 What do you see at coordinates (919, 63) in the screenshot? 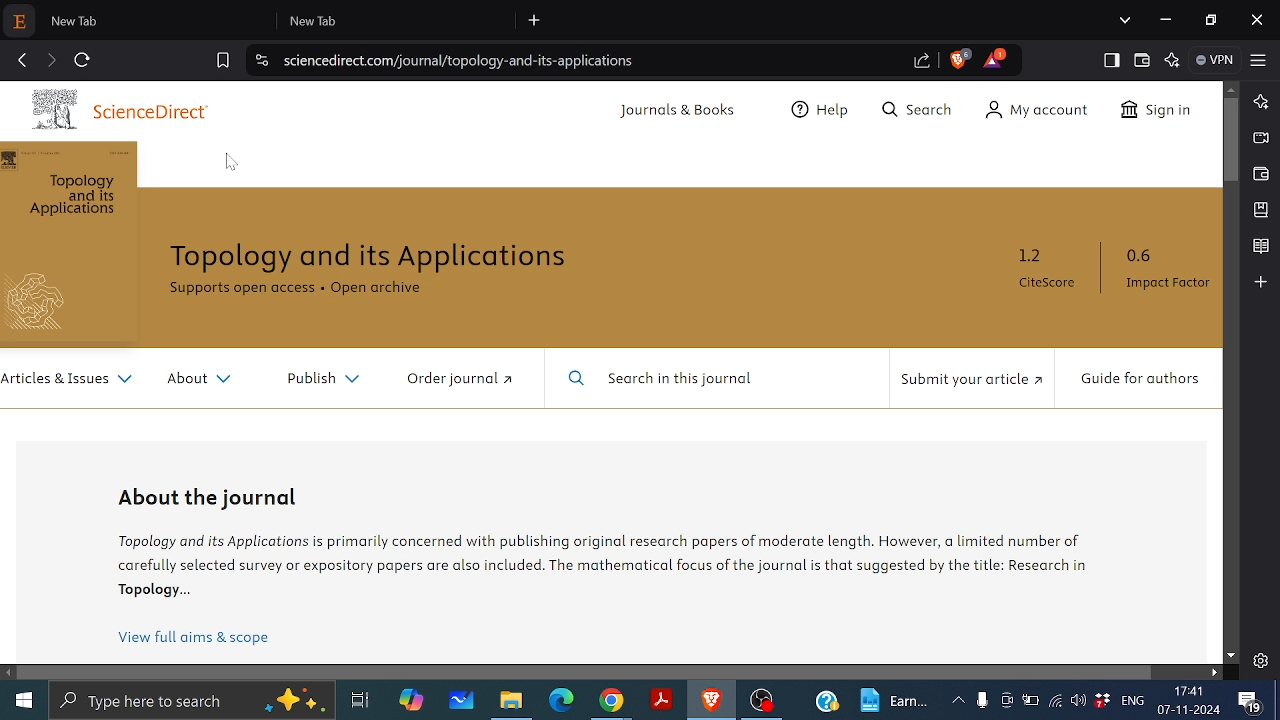
I see `Share this page` at bounding box center [919, 63].